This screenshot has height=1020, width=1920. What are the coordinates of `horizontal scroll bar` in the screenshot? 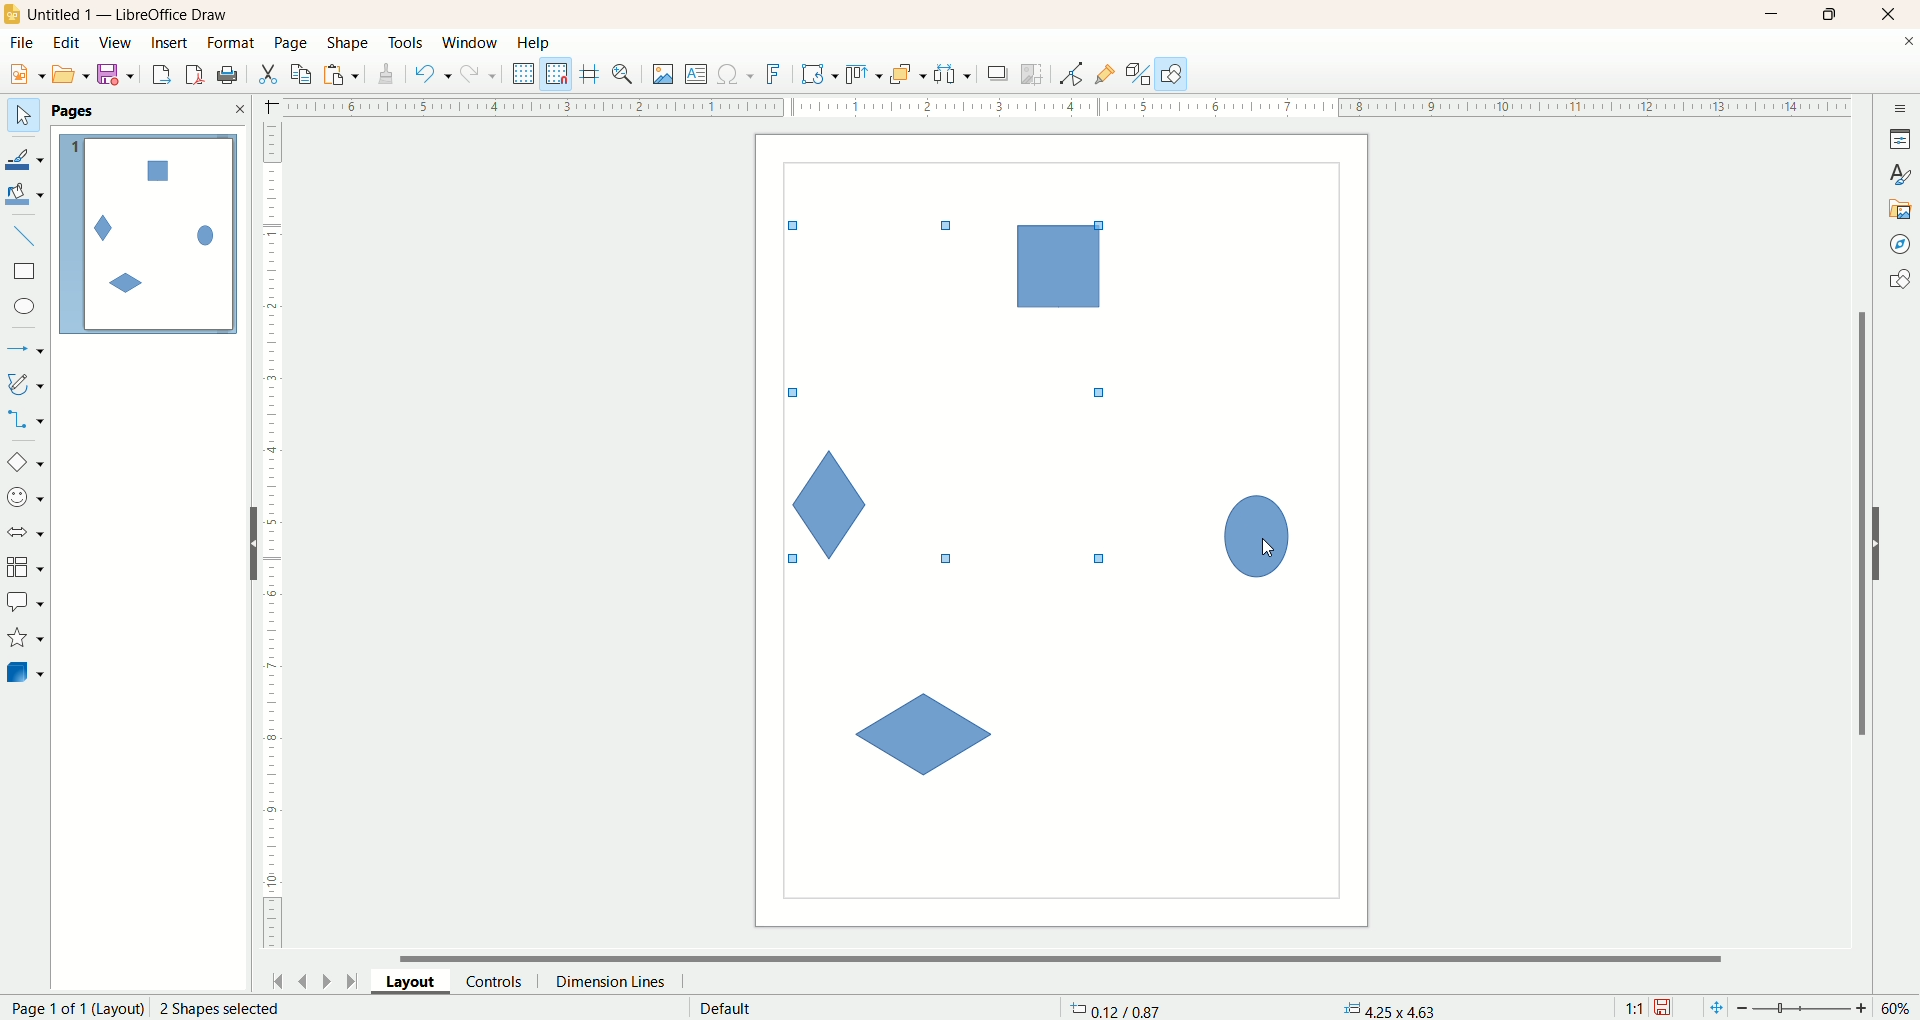 It's located at (1073, 956).